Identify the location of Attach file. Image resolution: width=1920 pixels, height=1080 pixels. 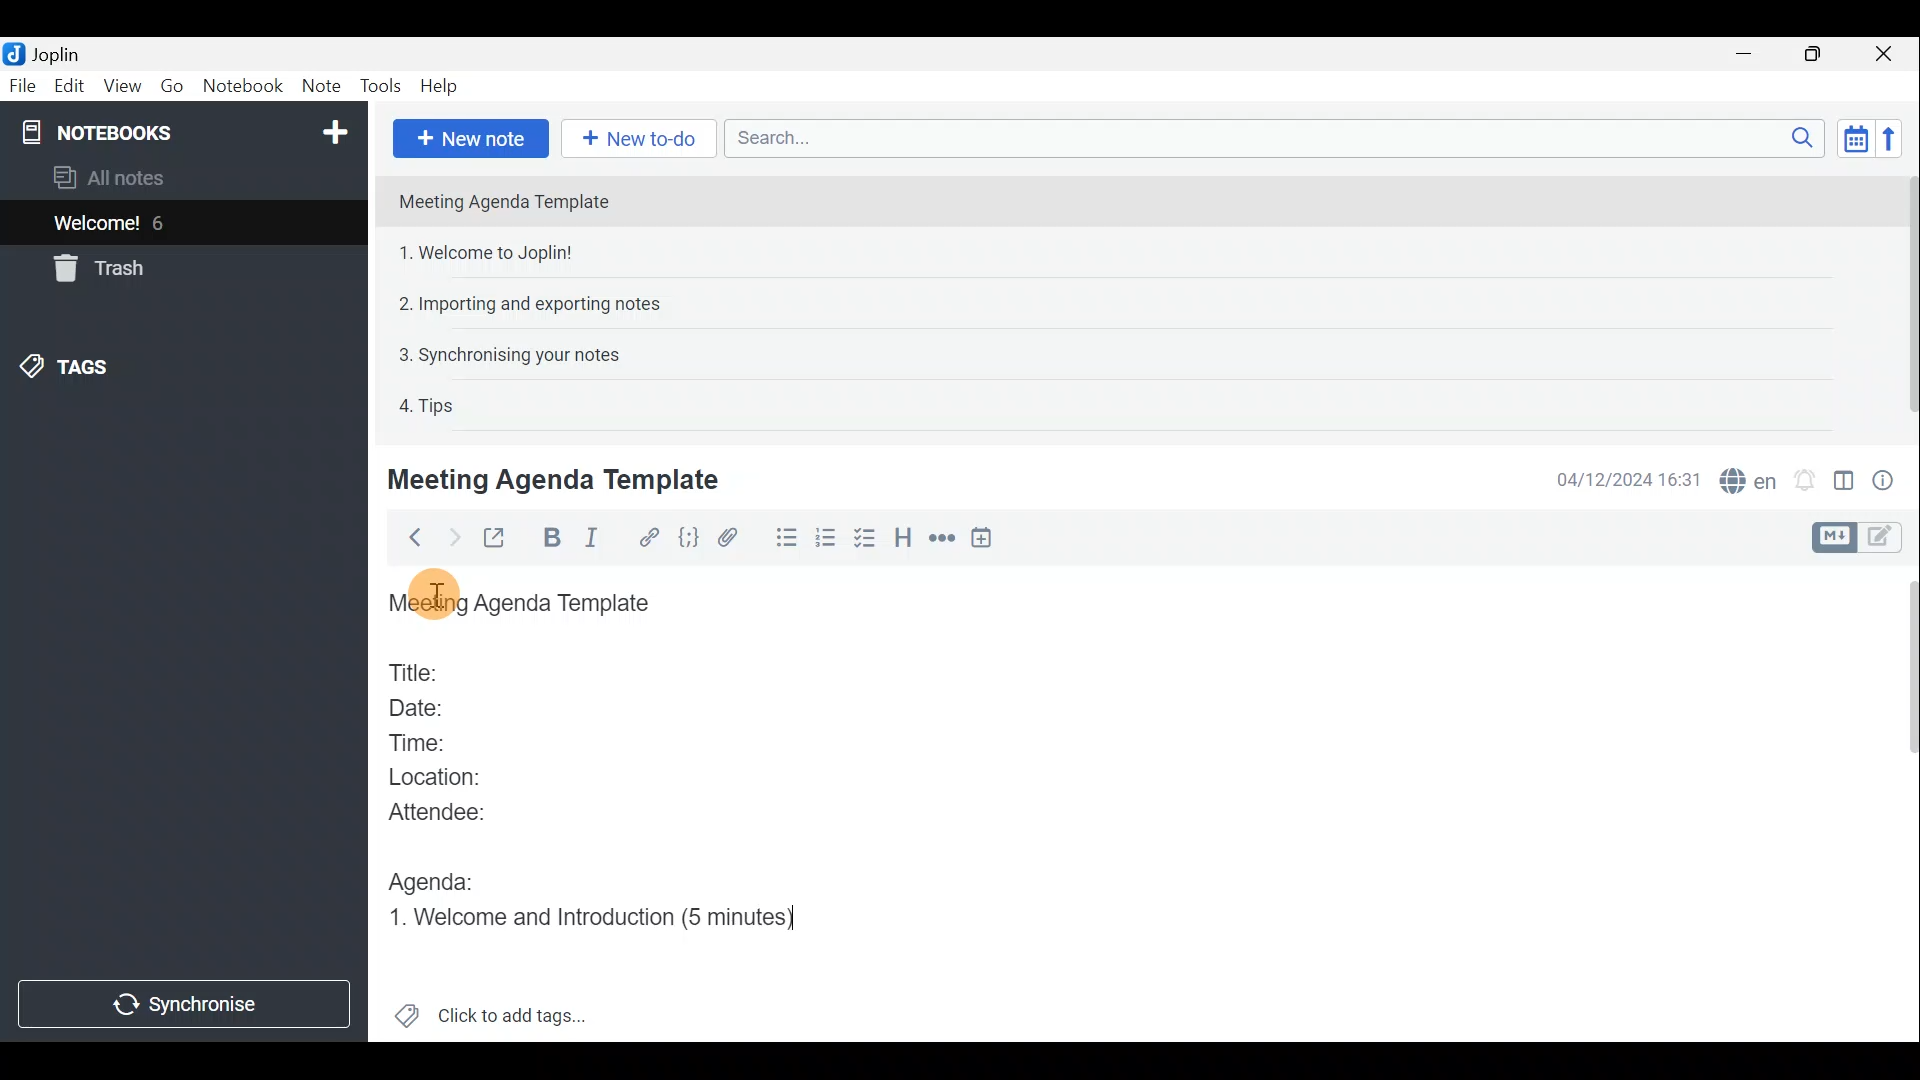
(737, 538).